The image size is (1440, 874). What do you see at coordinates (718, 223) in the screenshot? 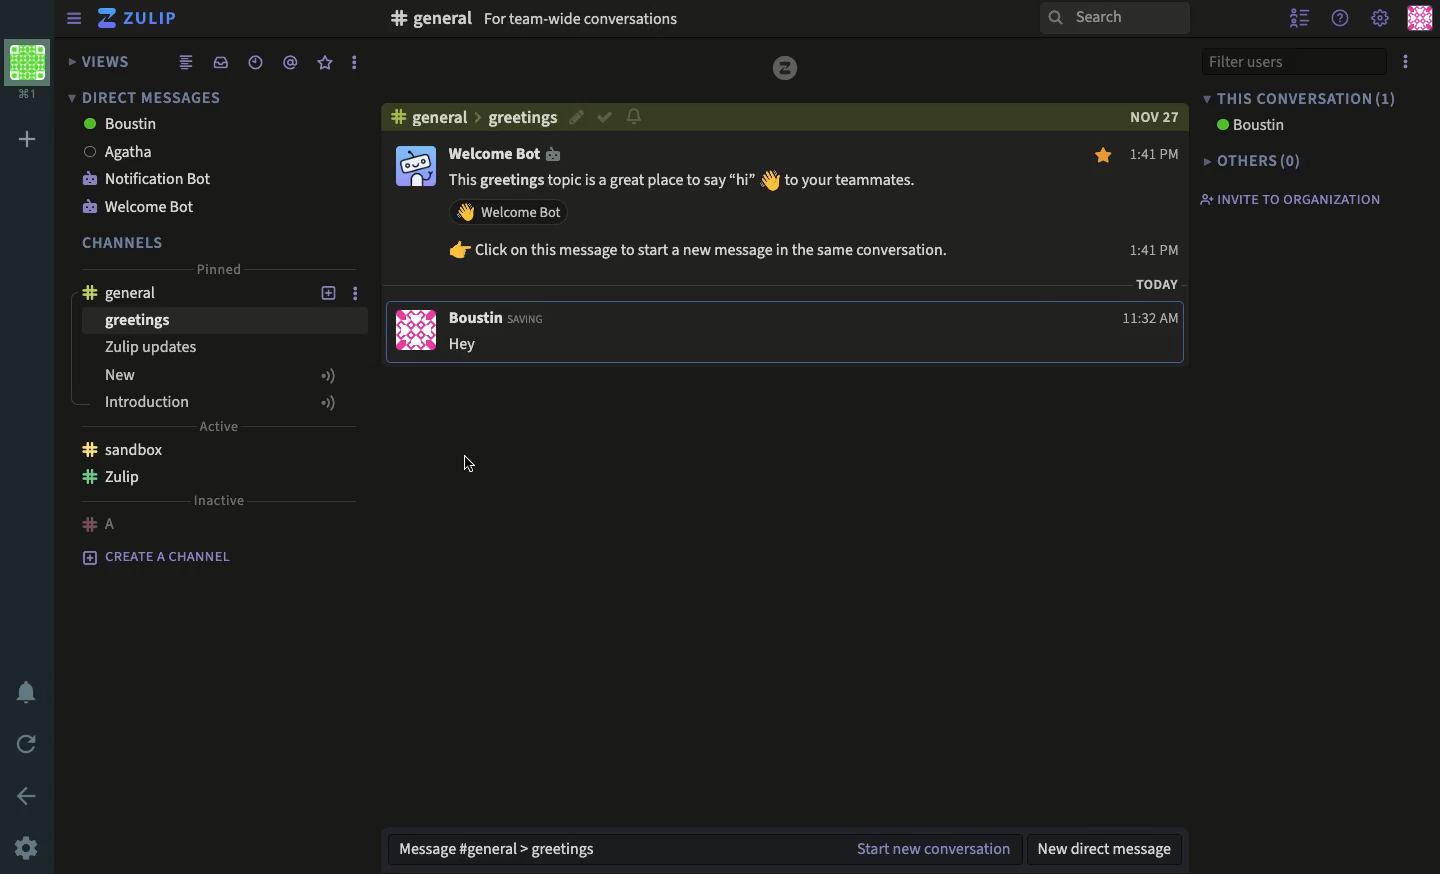
I see `This greetings topic is a great place to say “hi”  to your teammates. Welcome back. Click on this message to start a new message in the same conversation.` at bounding box center [718, 223].